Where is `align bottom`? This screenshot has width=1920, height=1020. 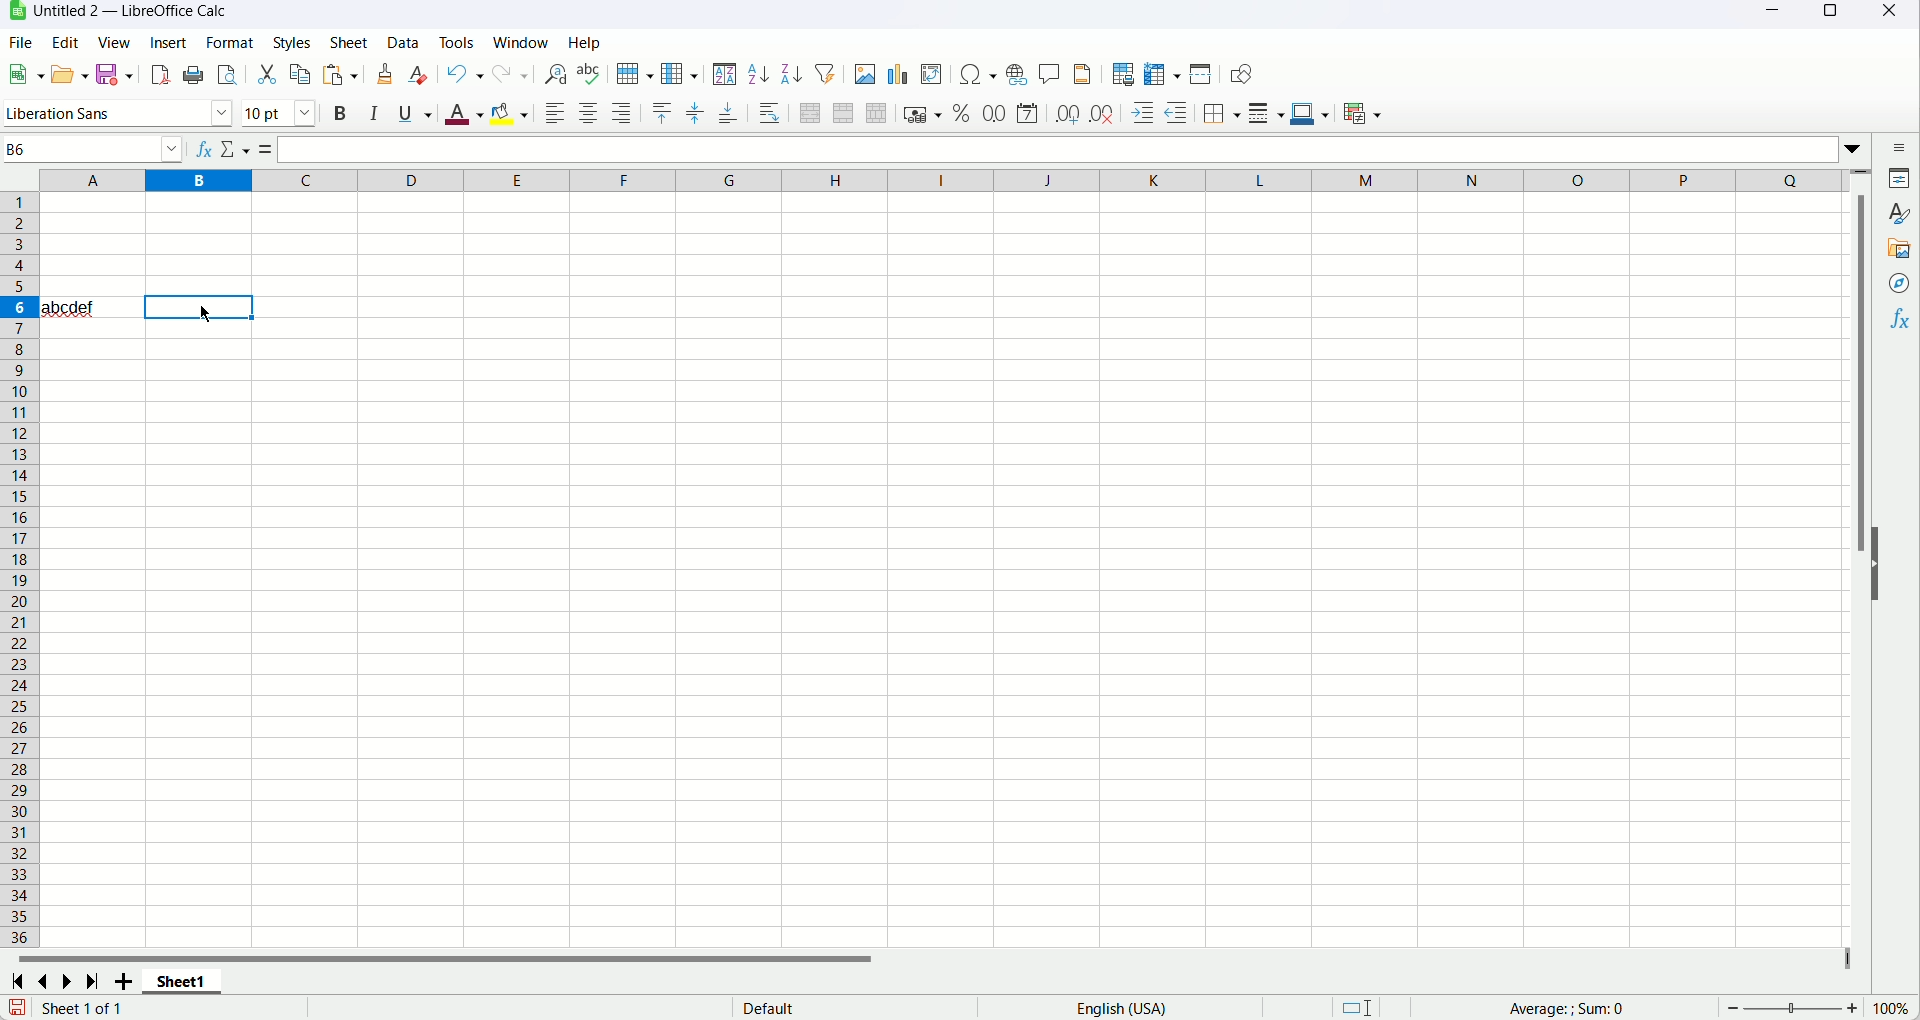
align bottom is located at coordinates (728, 114).